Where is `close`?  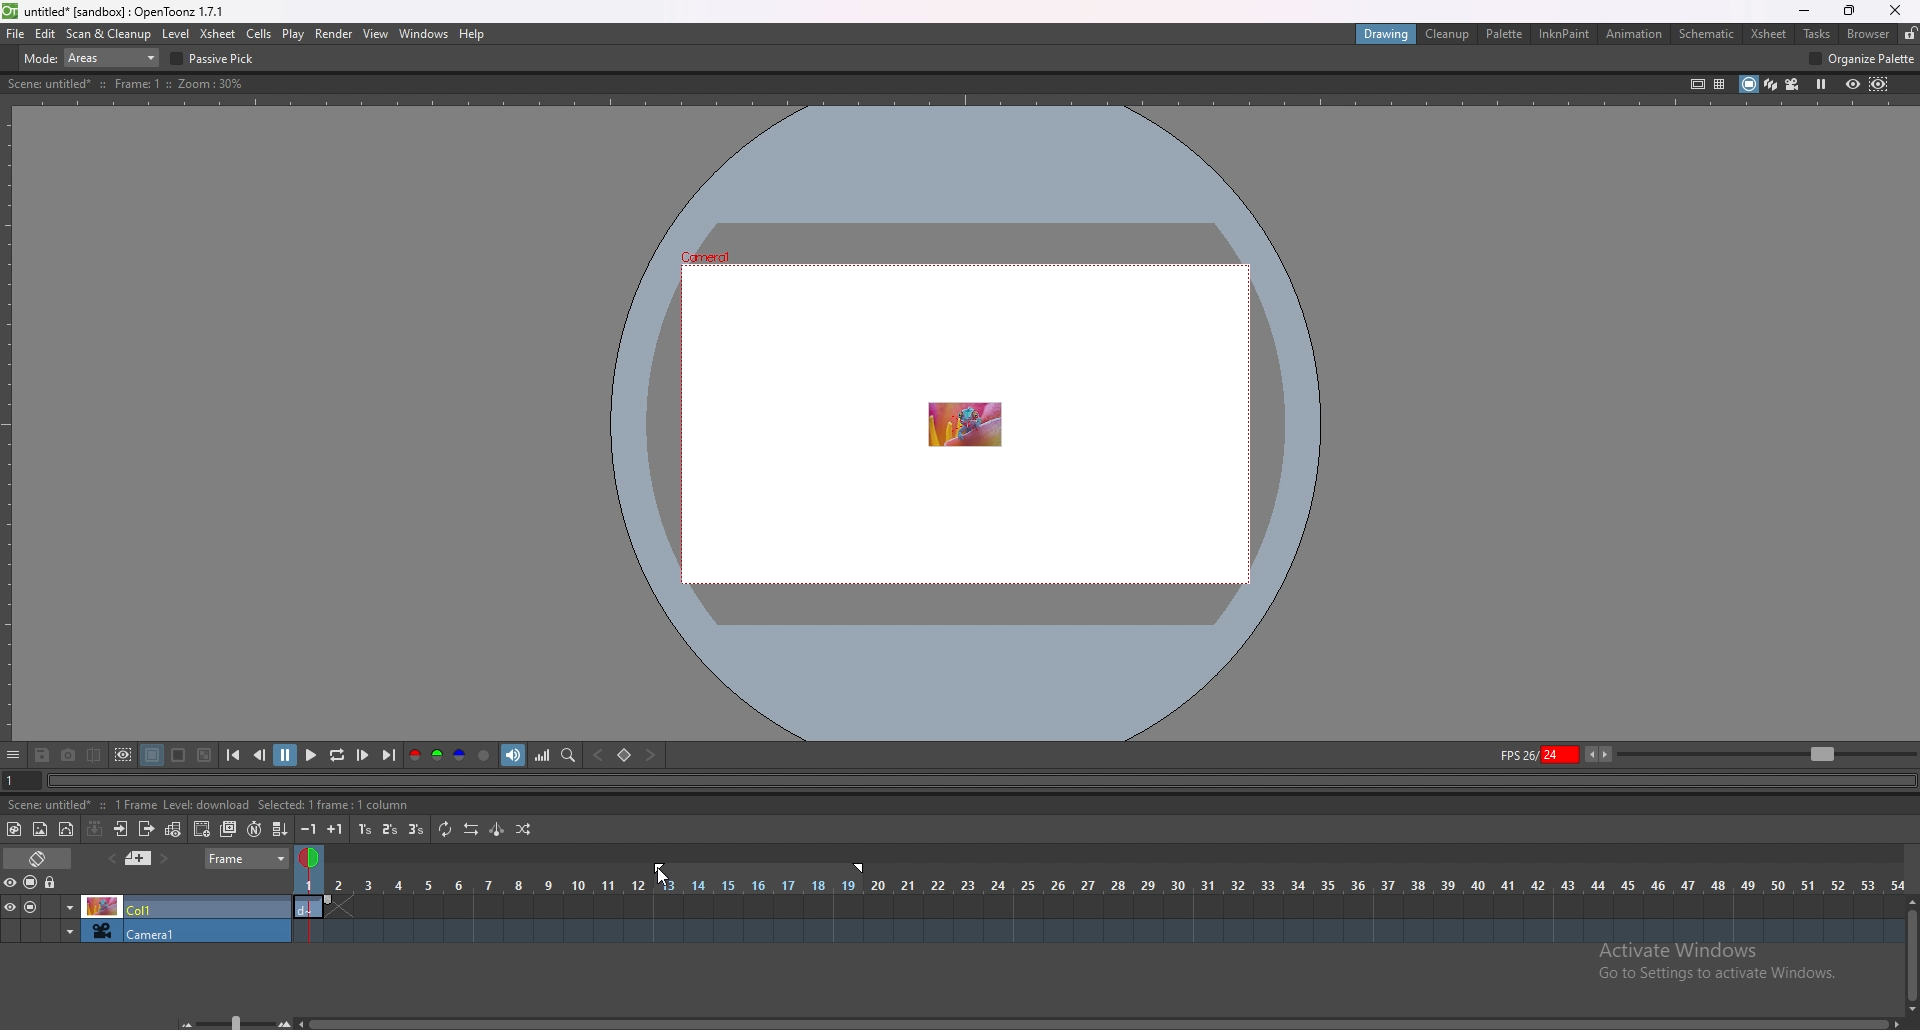 close is located at coordinates (1896, 10).